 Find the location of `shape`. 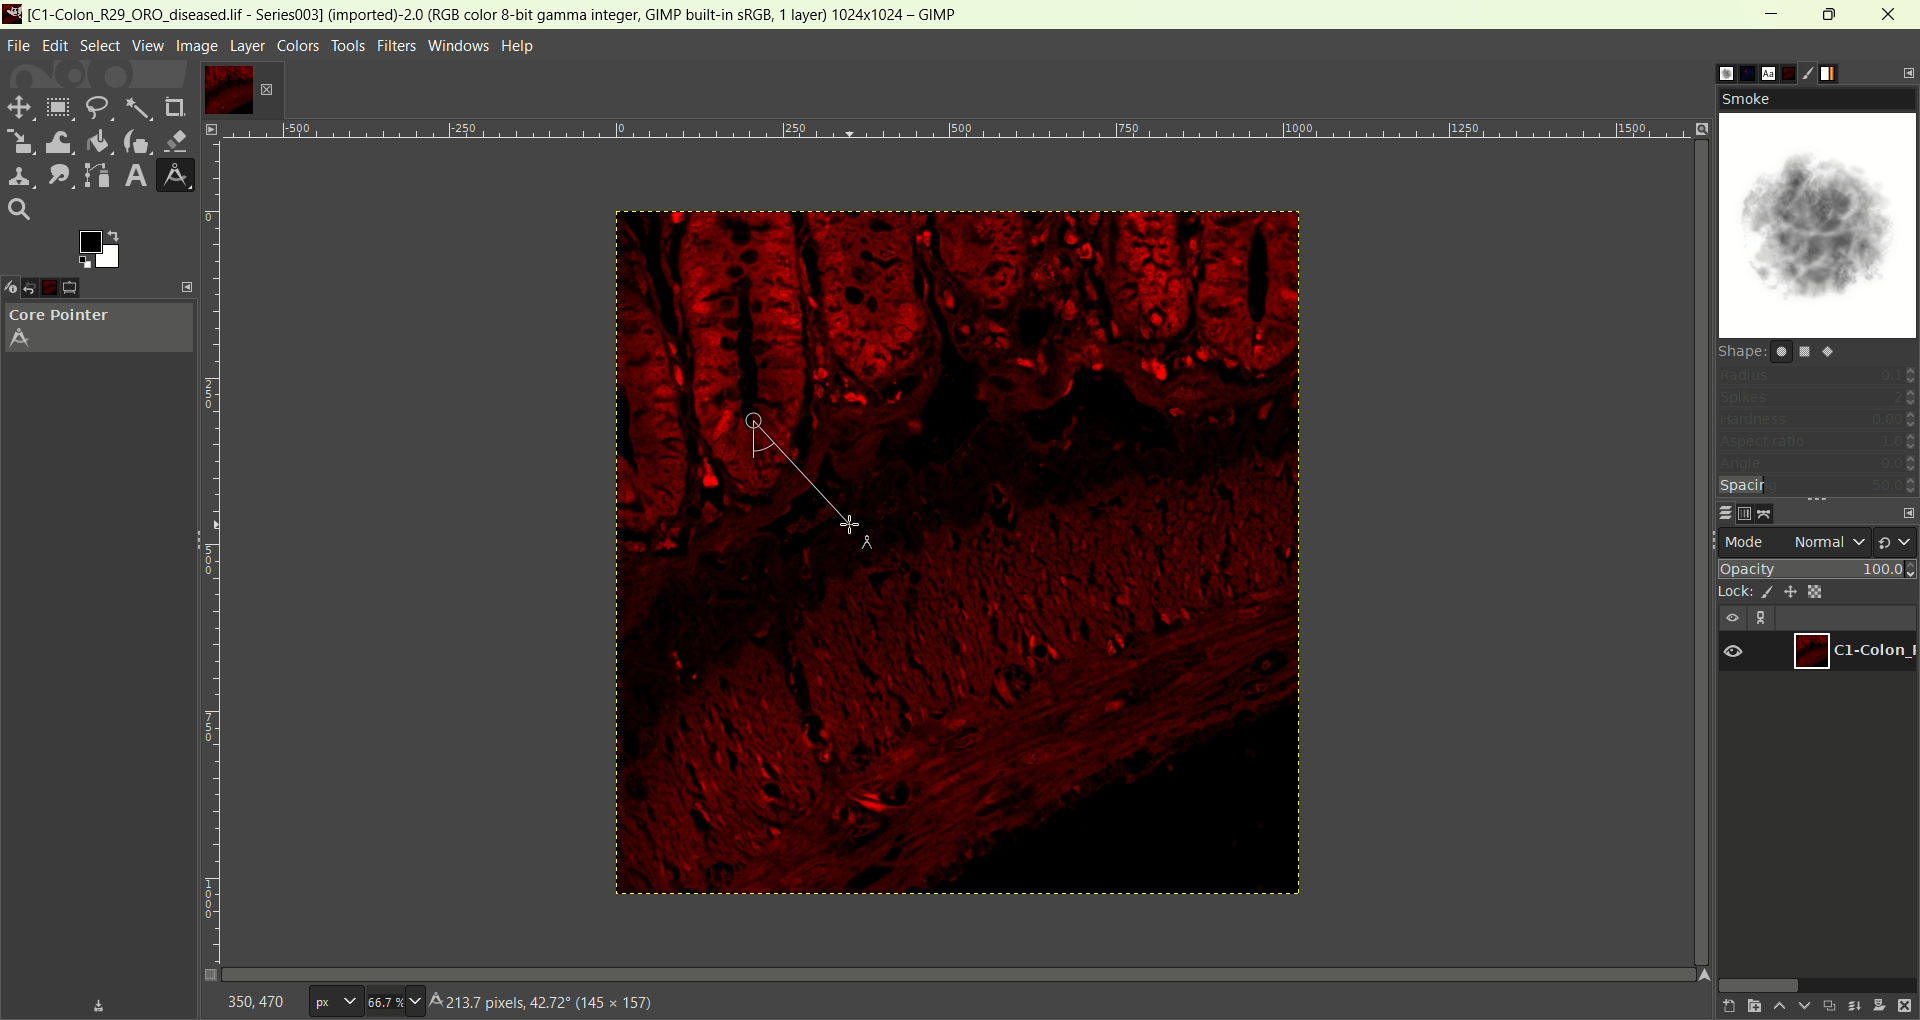

shape is located at coordinates (1782, 350).